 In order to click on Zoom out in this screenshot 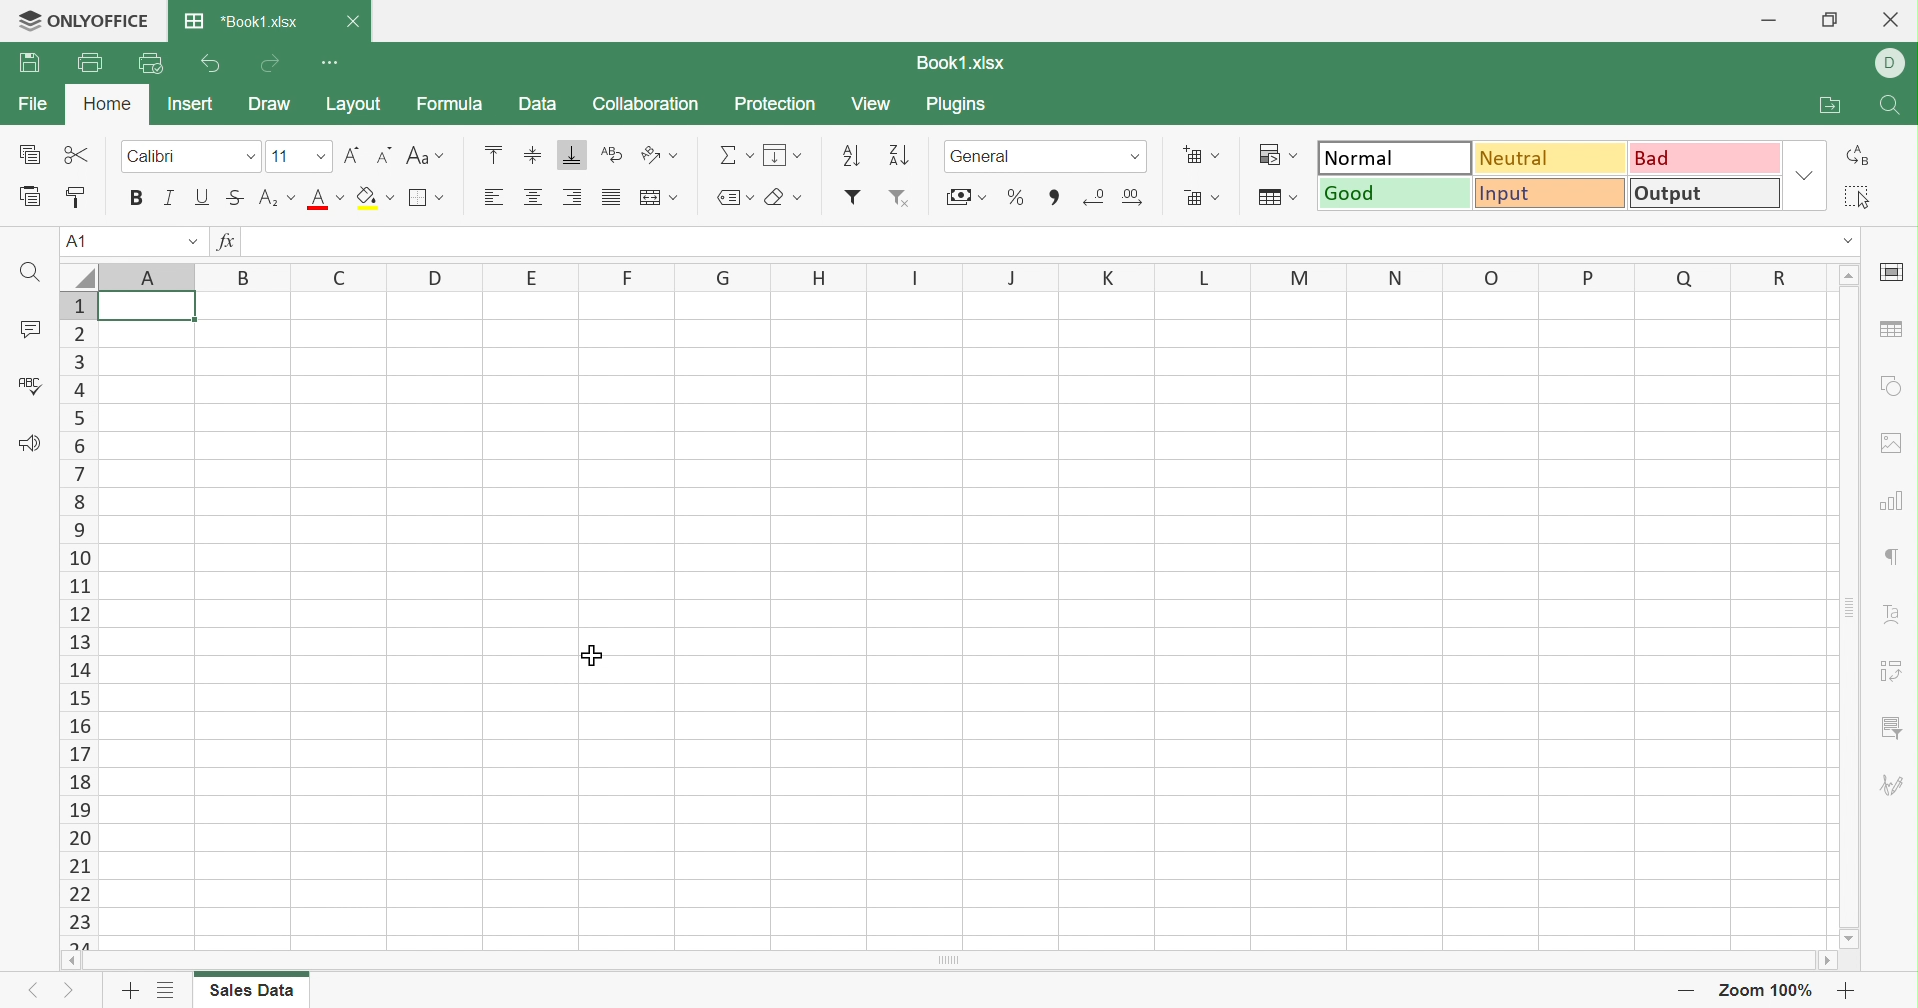, I will do `click(1686, 989)`.